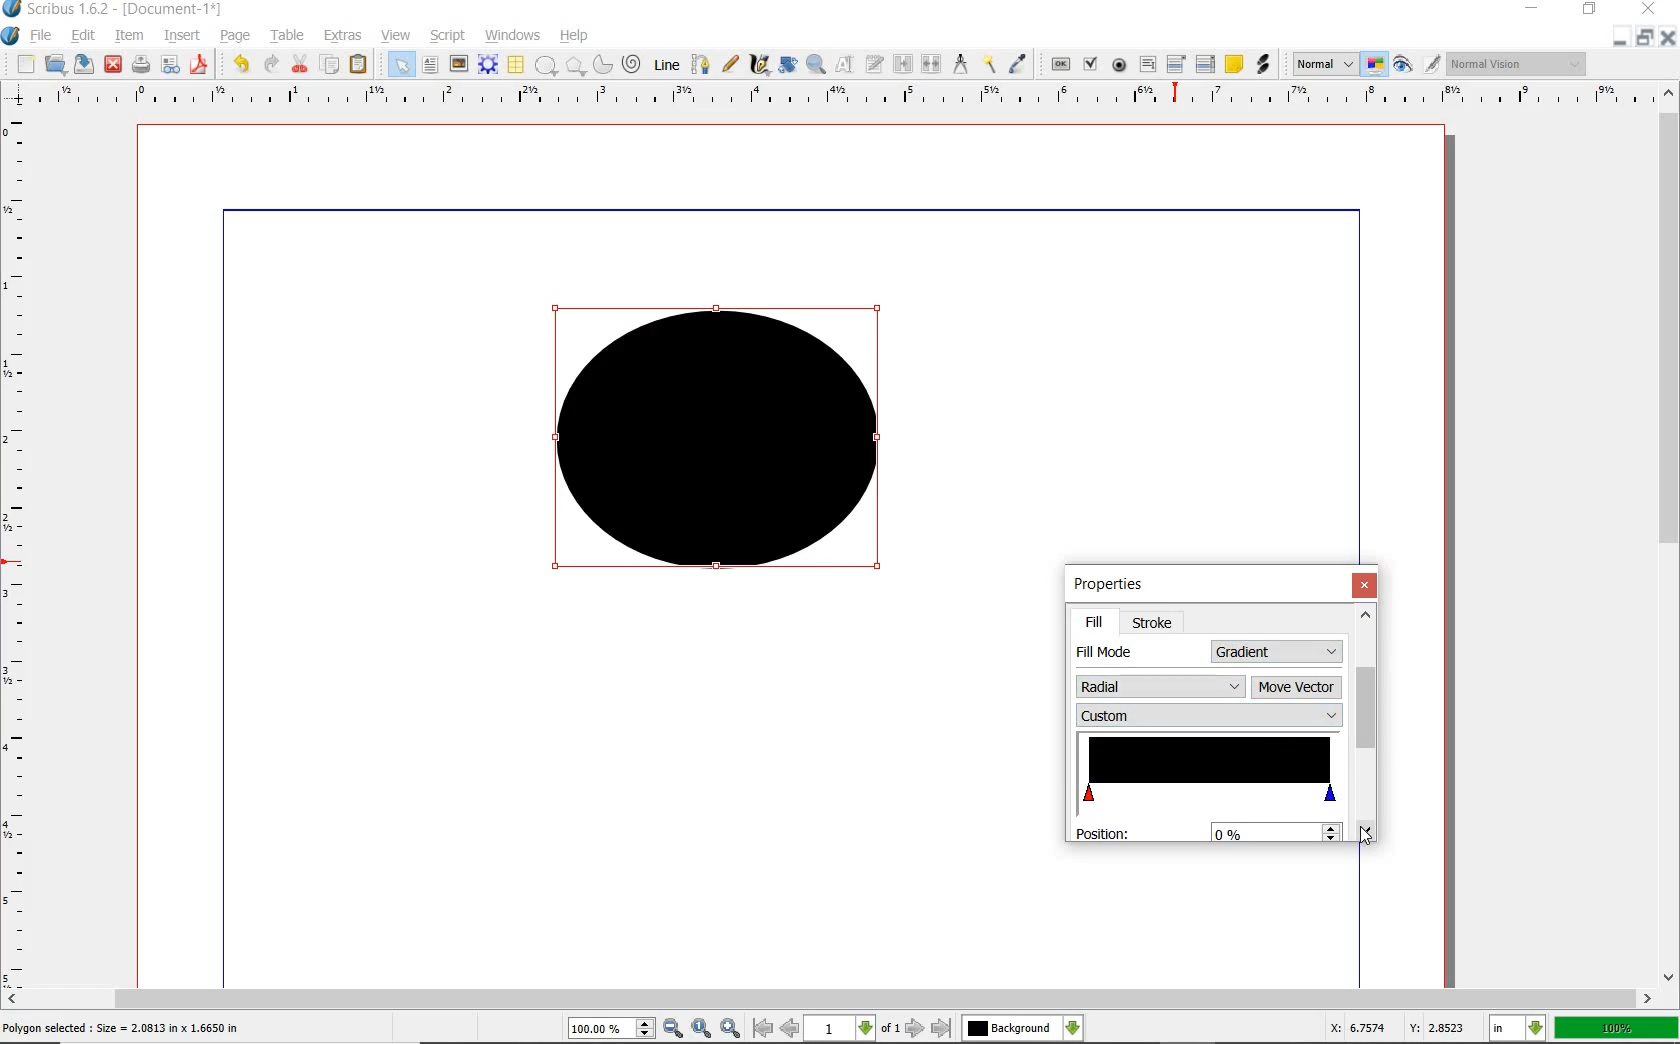 Image resolution: width=1680 pixels, height=1044 pixels. Describe the element at coordinates (703, 1028) in the screenshot. I see `zoom to` at that location.